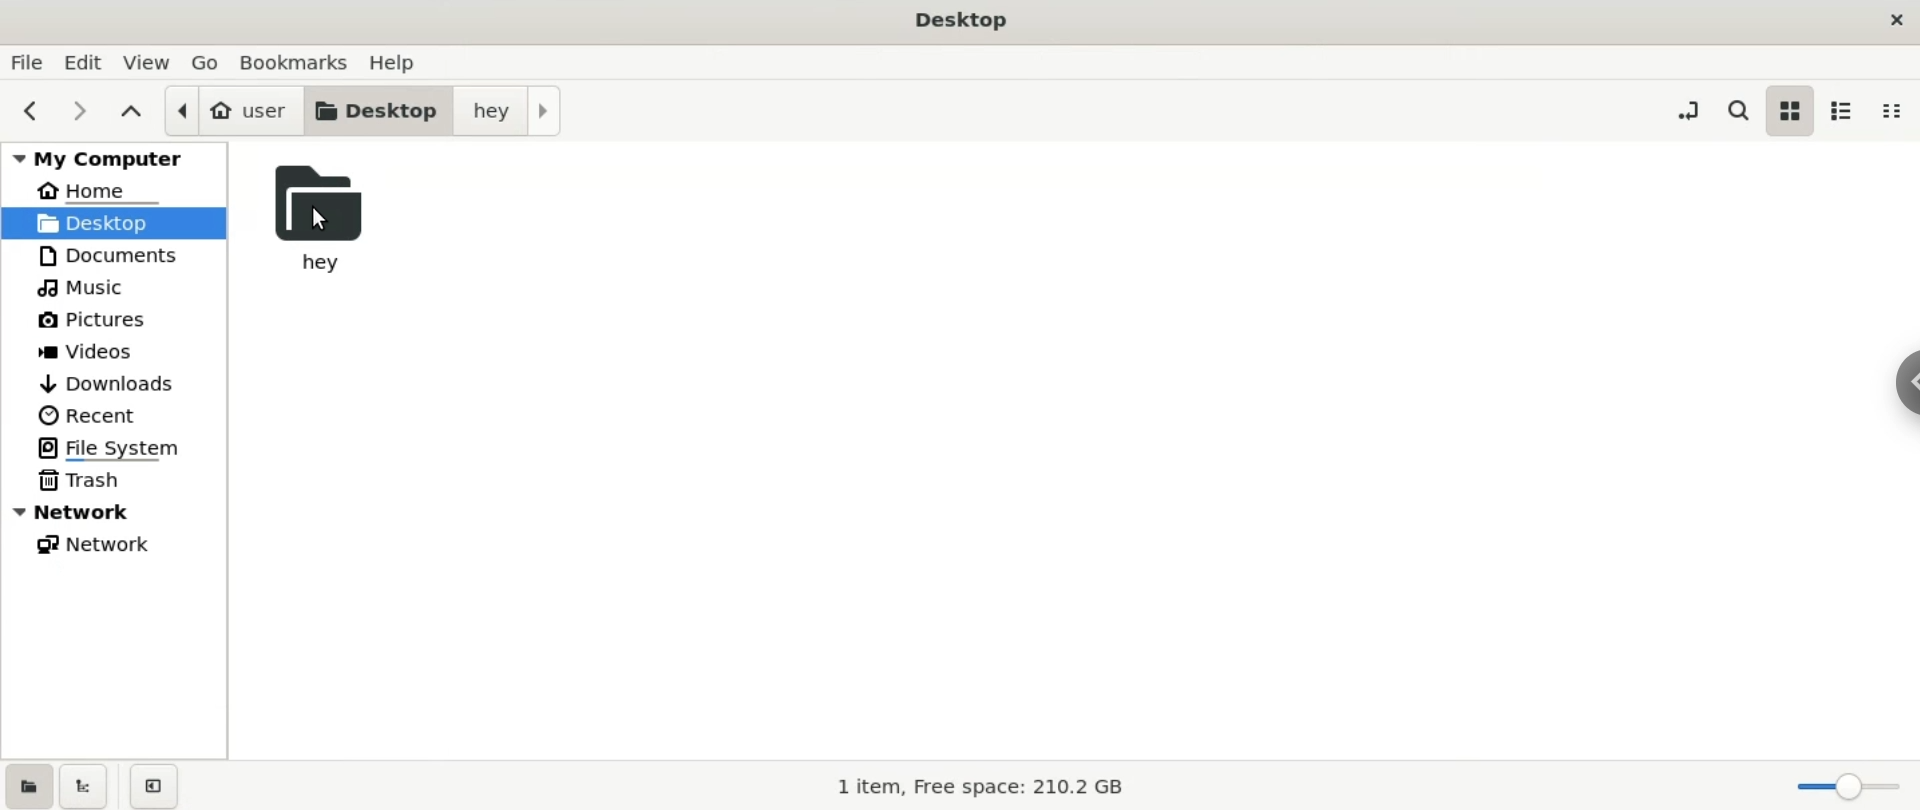  What do you see at coordinates (119, 189) in the screenshot?
I see `home` at bounding box center [119, 189].